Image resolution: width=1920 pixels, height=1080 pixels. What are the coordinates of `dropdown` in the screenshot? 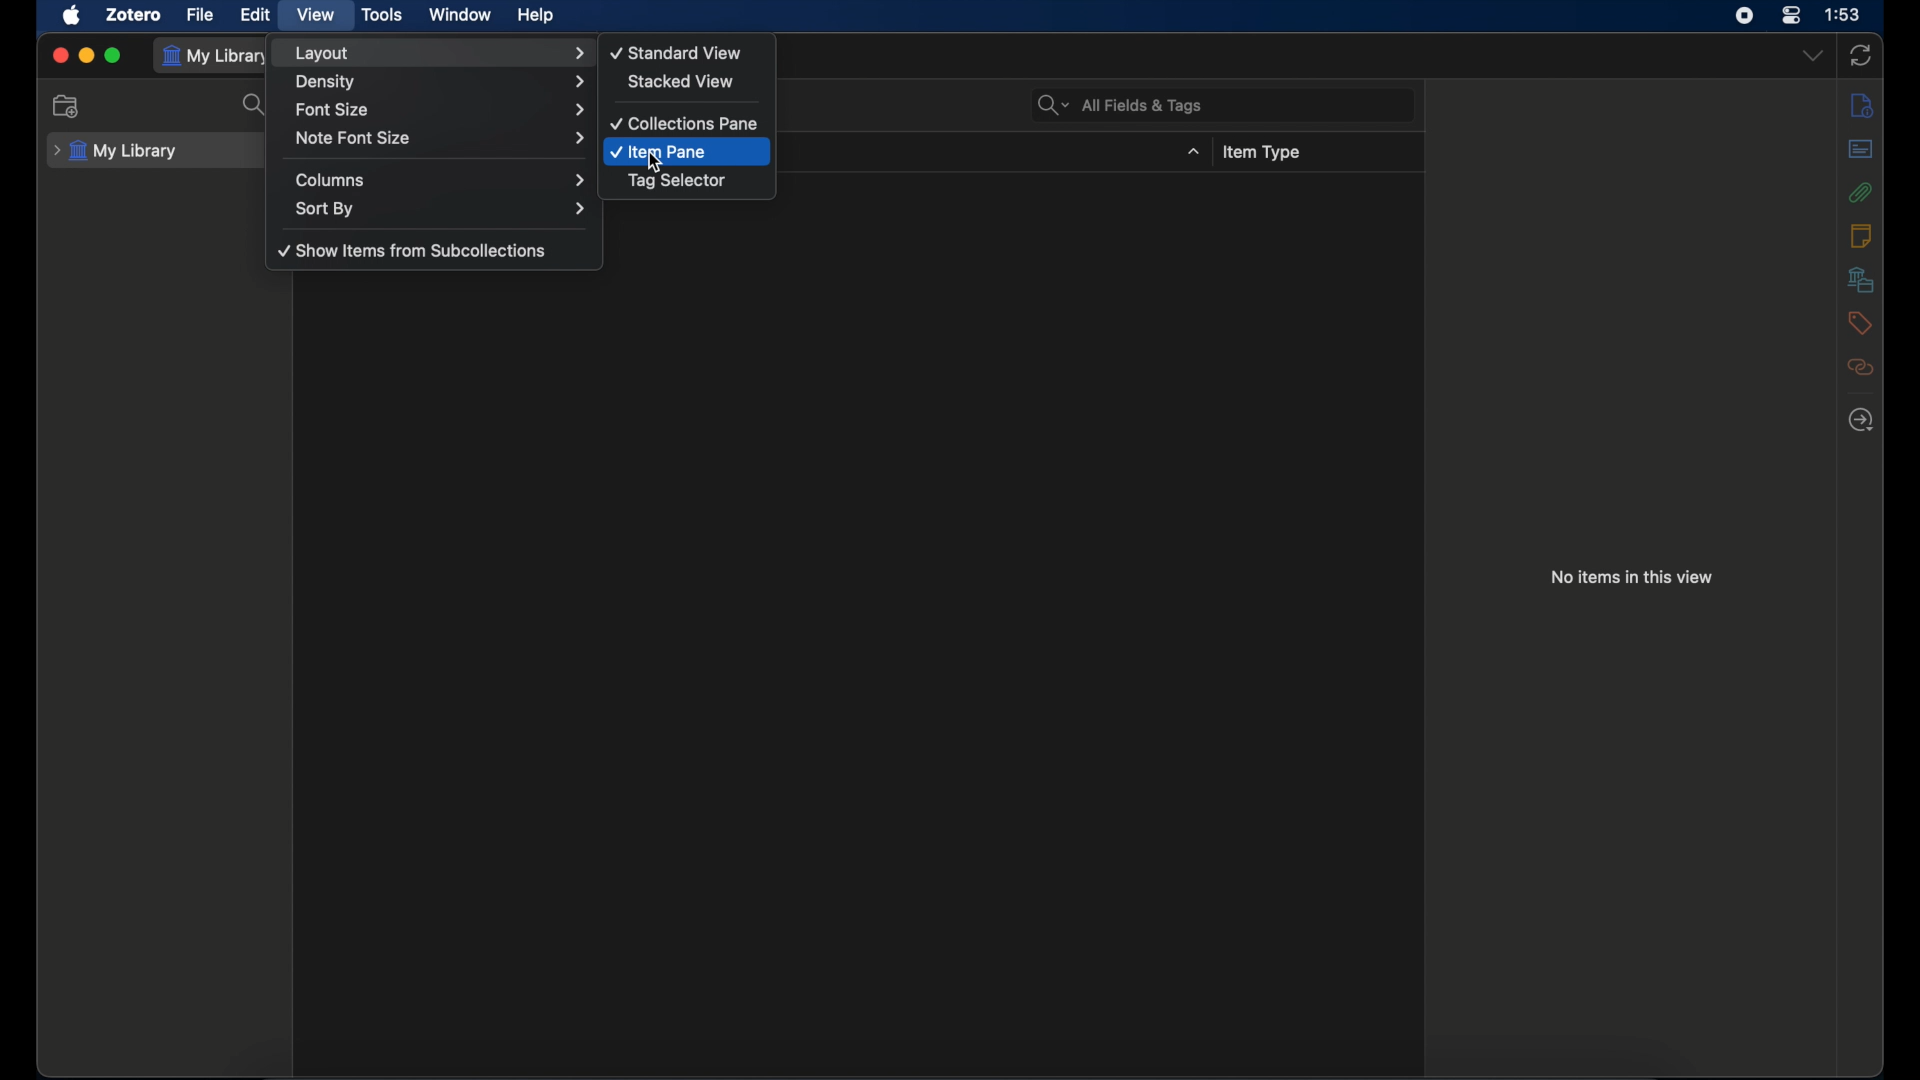 It's located at (1813, 54).